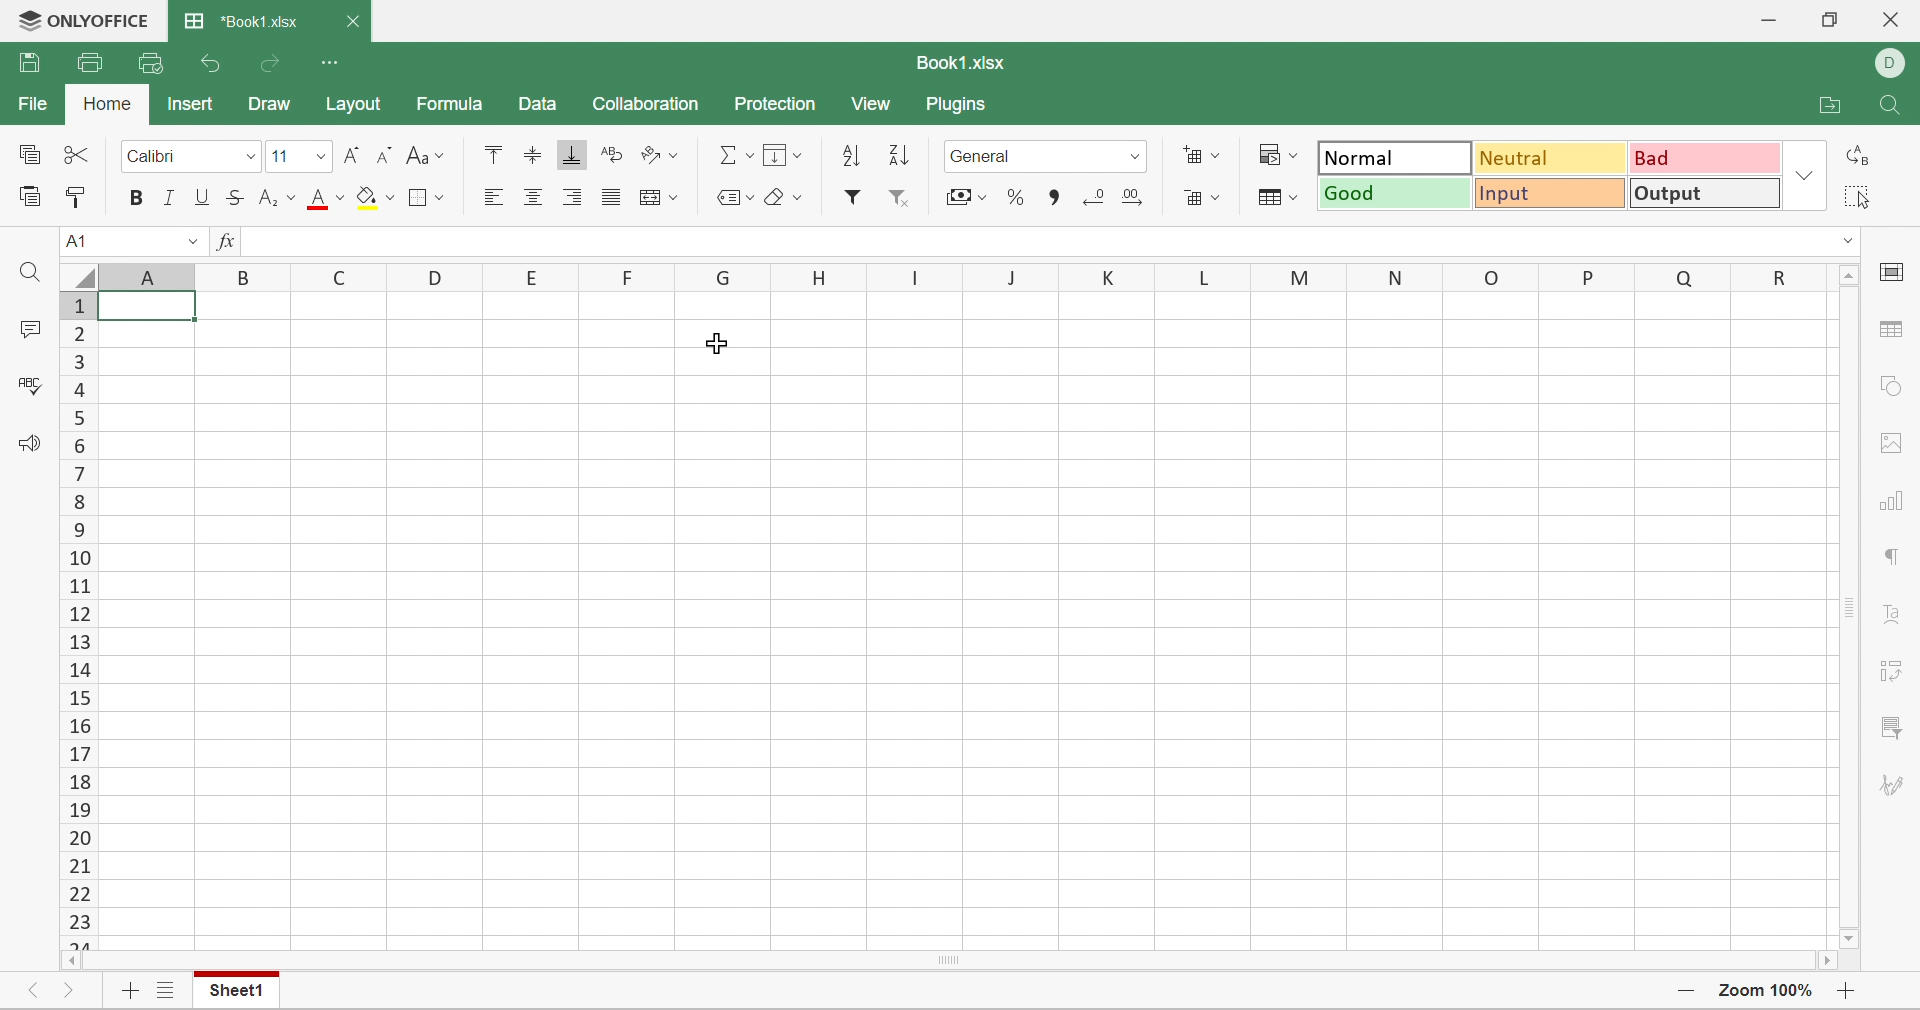 This screenshot has width=1920, height=1010. What do you see at coordinates (27, 444) in the screenshot?
I see `Feedback & Support` at bounding box center [27, 444].